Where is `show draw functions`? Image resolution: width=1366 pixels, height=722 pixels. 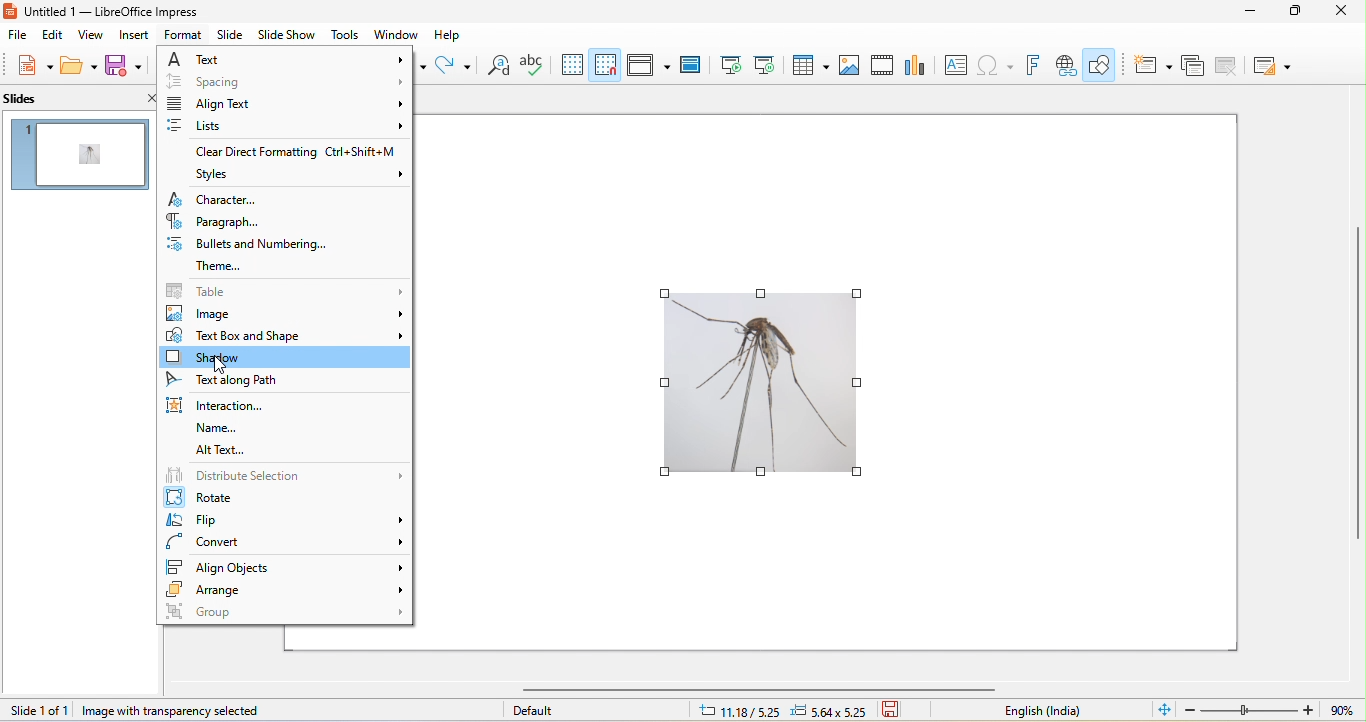 show draw functions is located at coordinates (1100, 66).